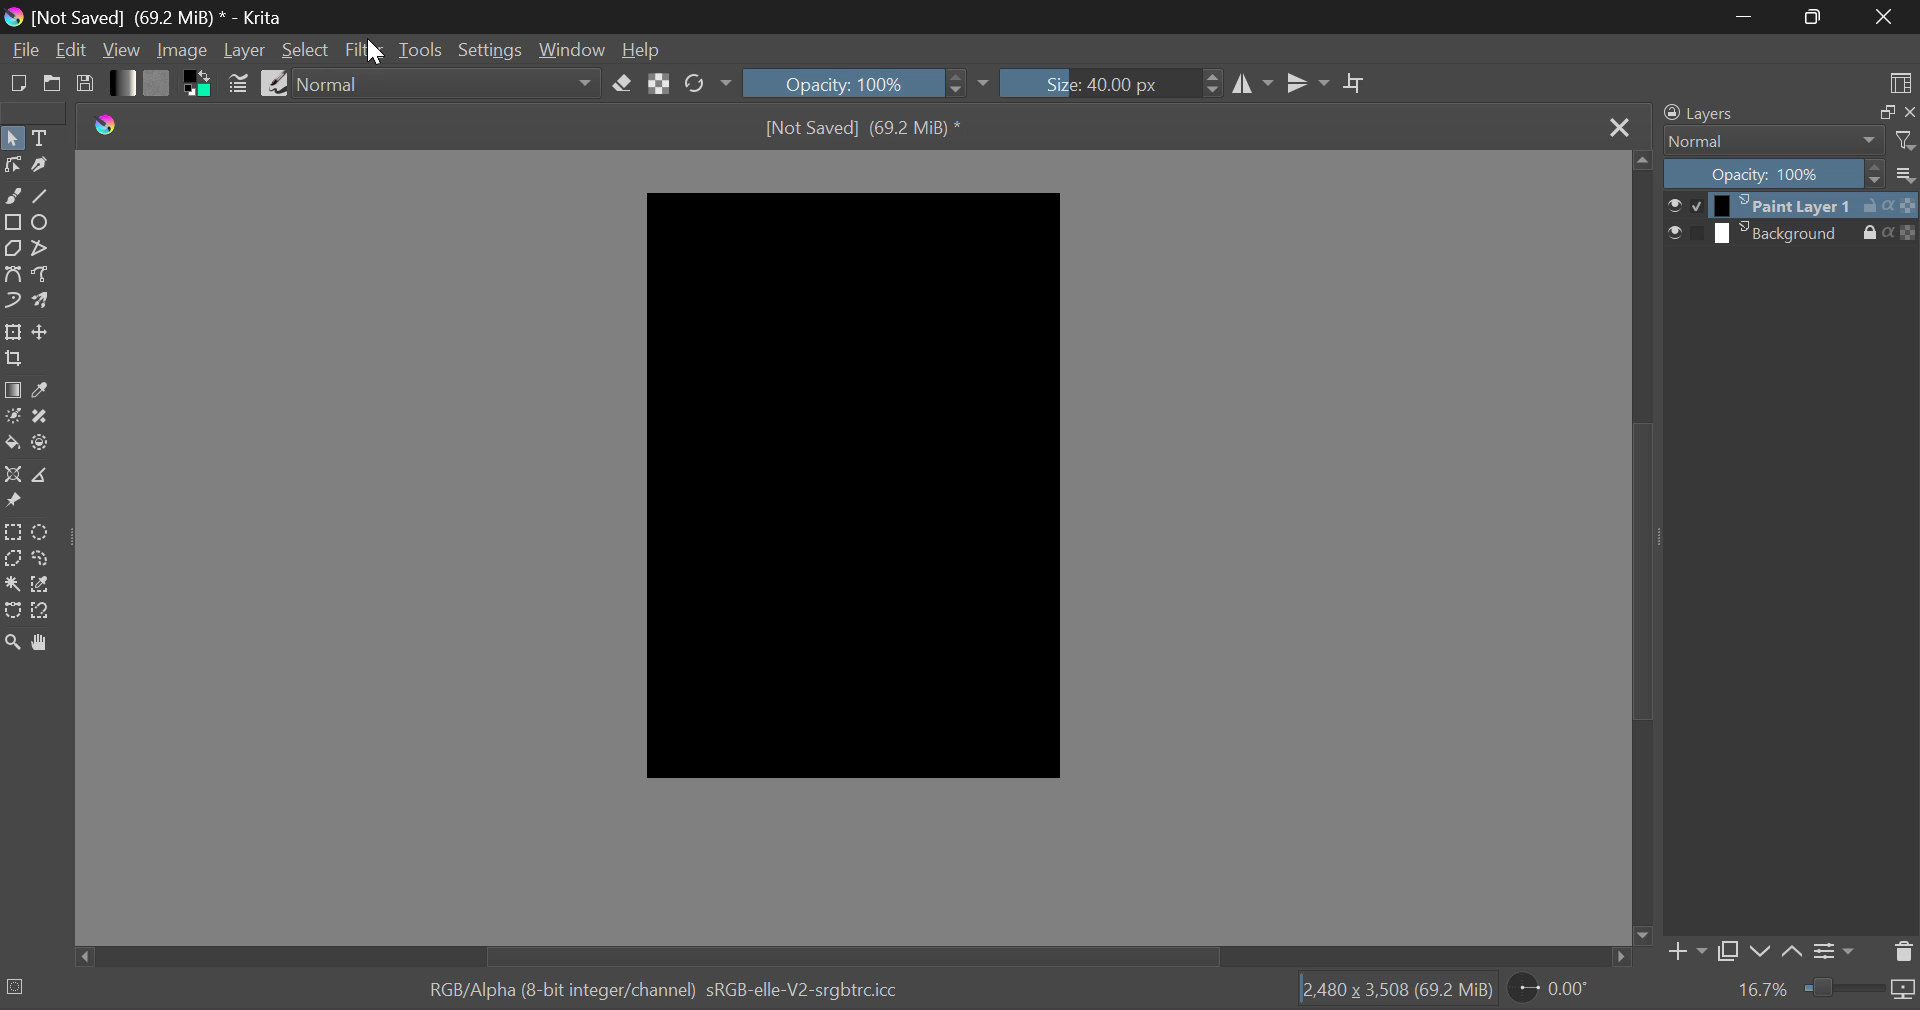  I want to click on Calligraphic Tool, so click(40, 167).